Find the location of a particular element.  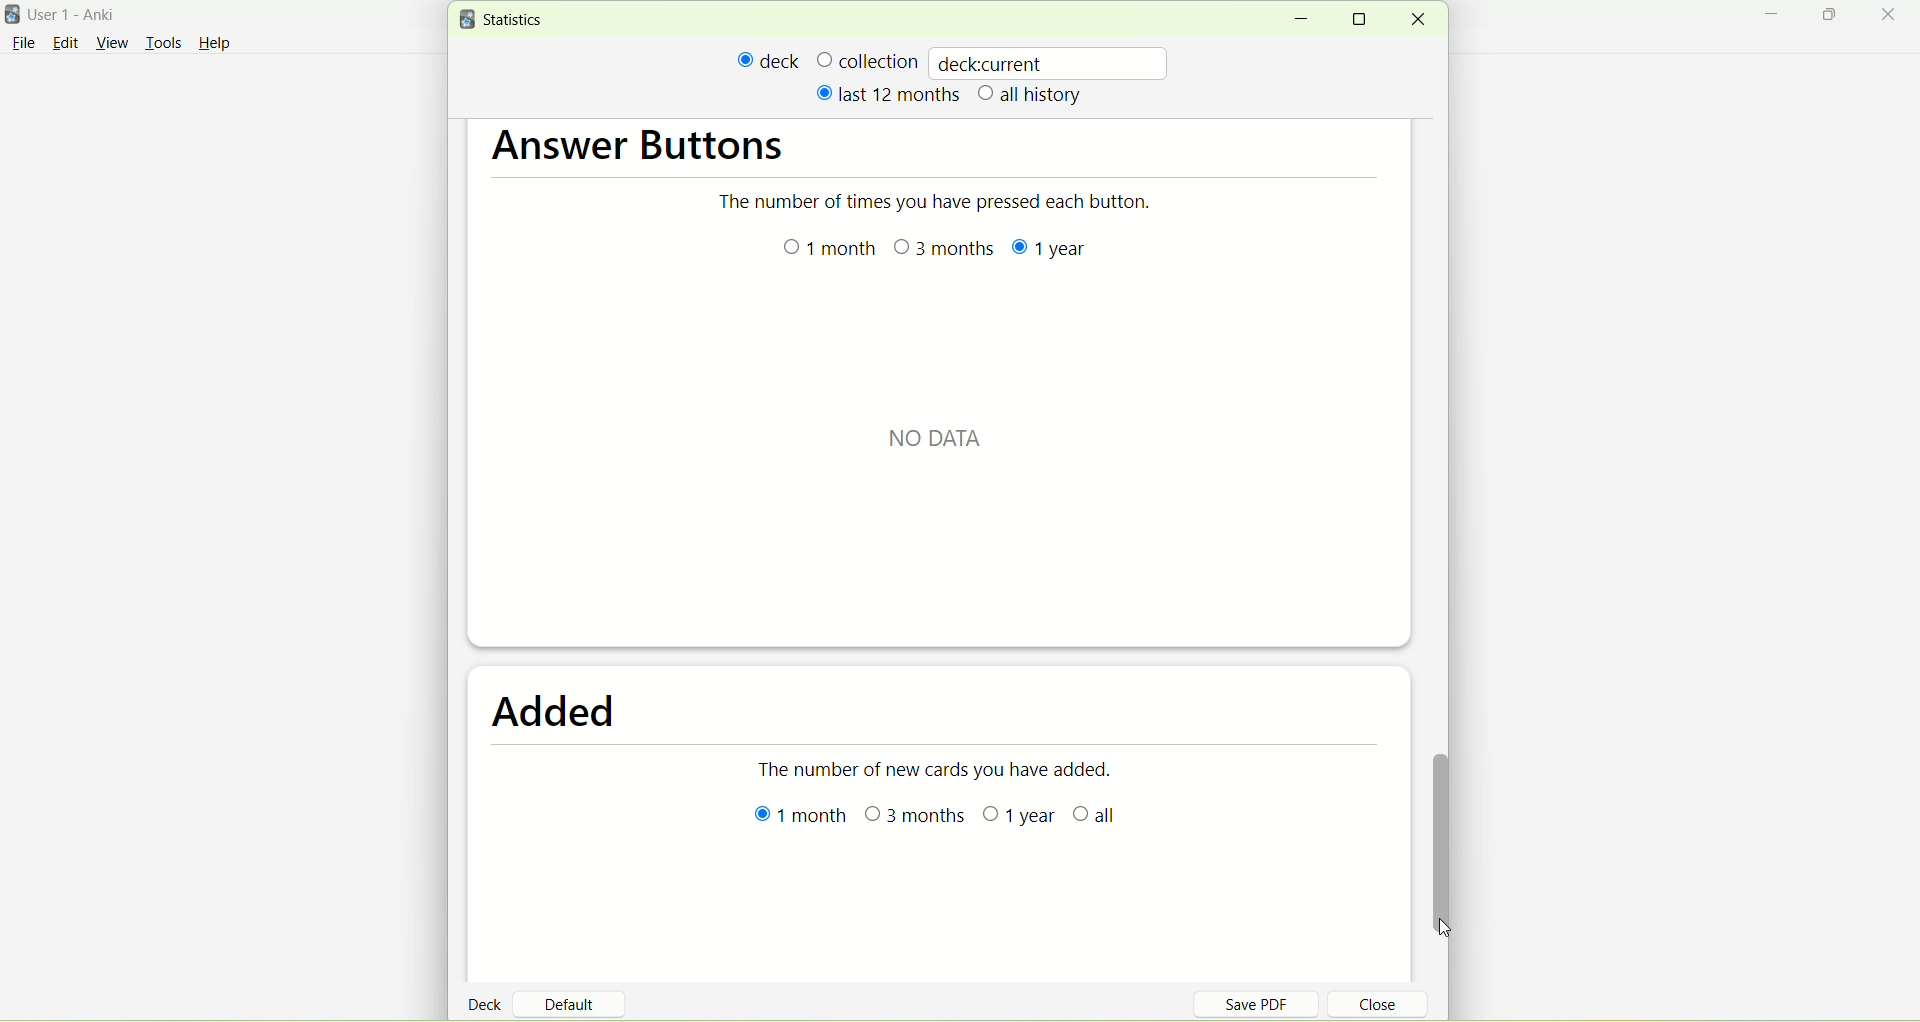

default is located at coordinates (577, 997).